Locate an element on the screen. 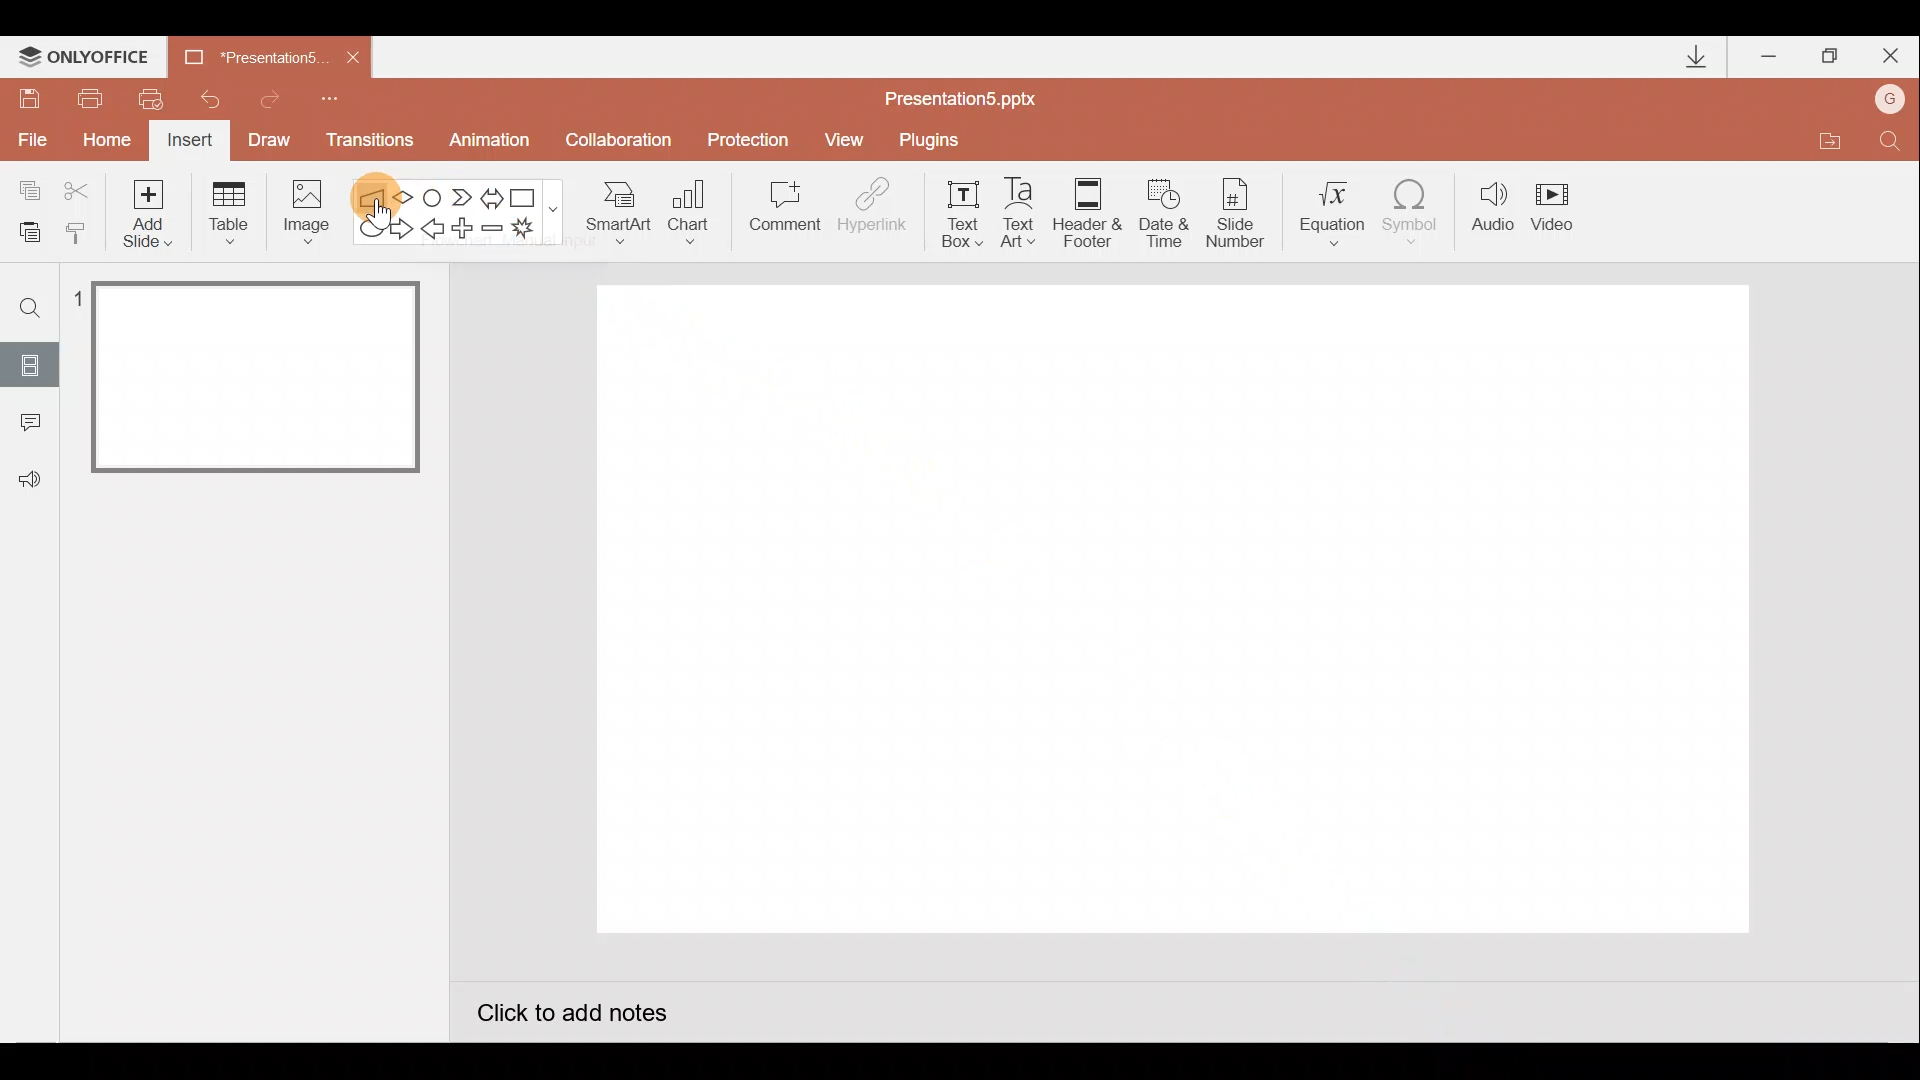 This screenshot has width=1920, height=1080. Undo is located at coordinates (214, 99).